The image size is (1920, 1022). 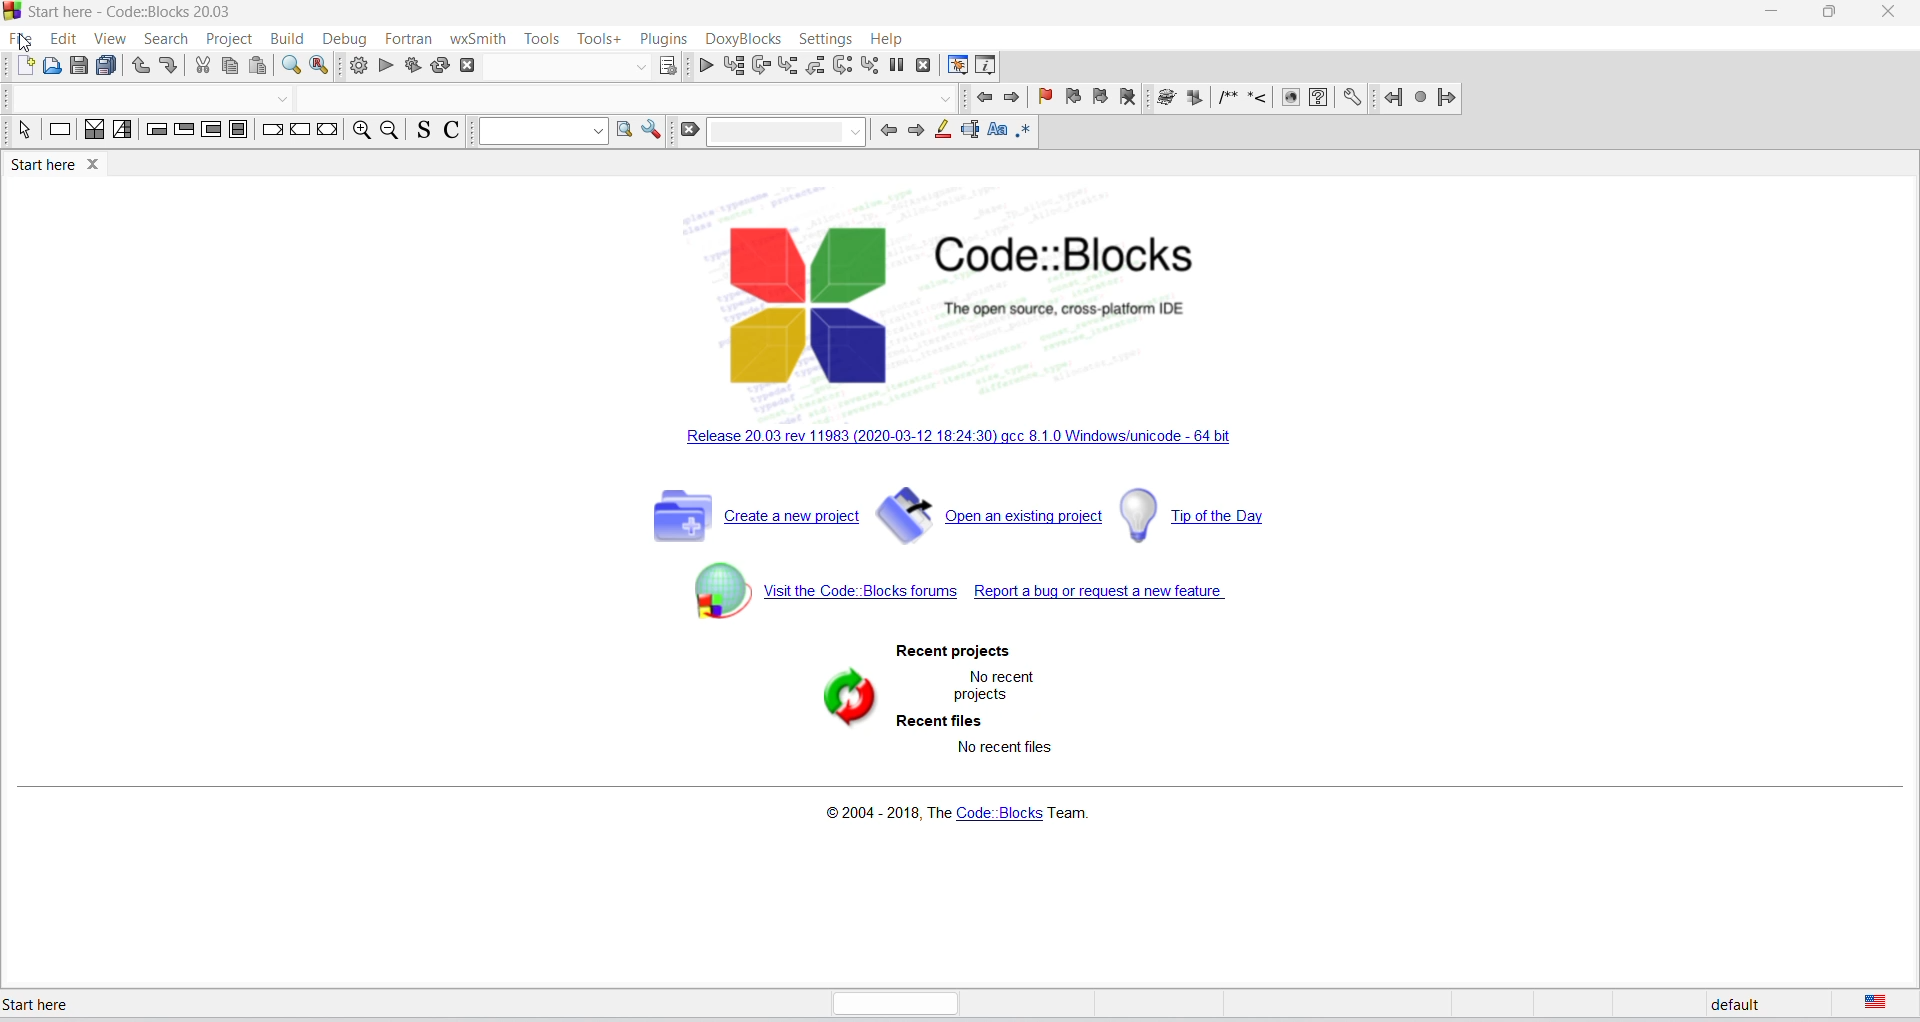 I want to click on add bookmark, so click(x=1042, y=96).